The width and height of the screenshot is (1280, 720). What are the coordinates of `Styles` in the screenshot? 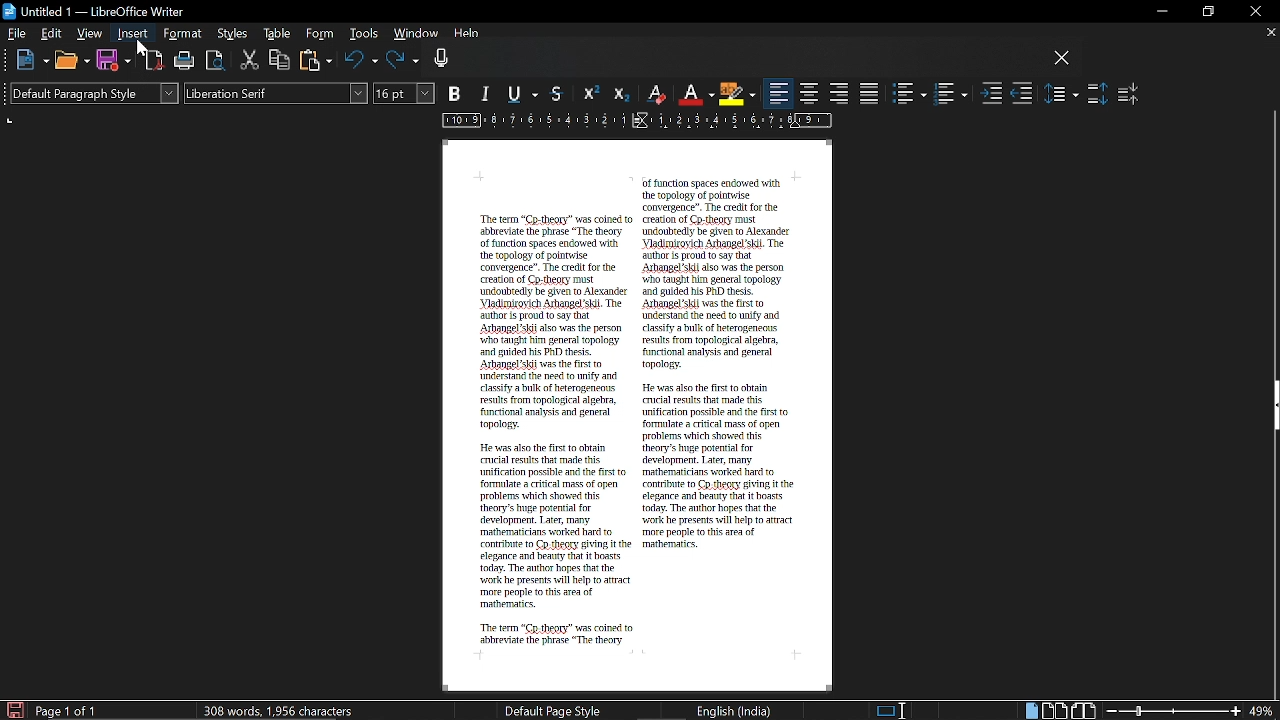 It's located at (234, 35).